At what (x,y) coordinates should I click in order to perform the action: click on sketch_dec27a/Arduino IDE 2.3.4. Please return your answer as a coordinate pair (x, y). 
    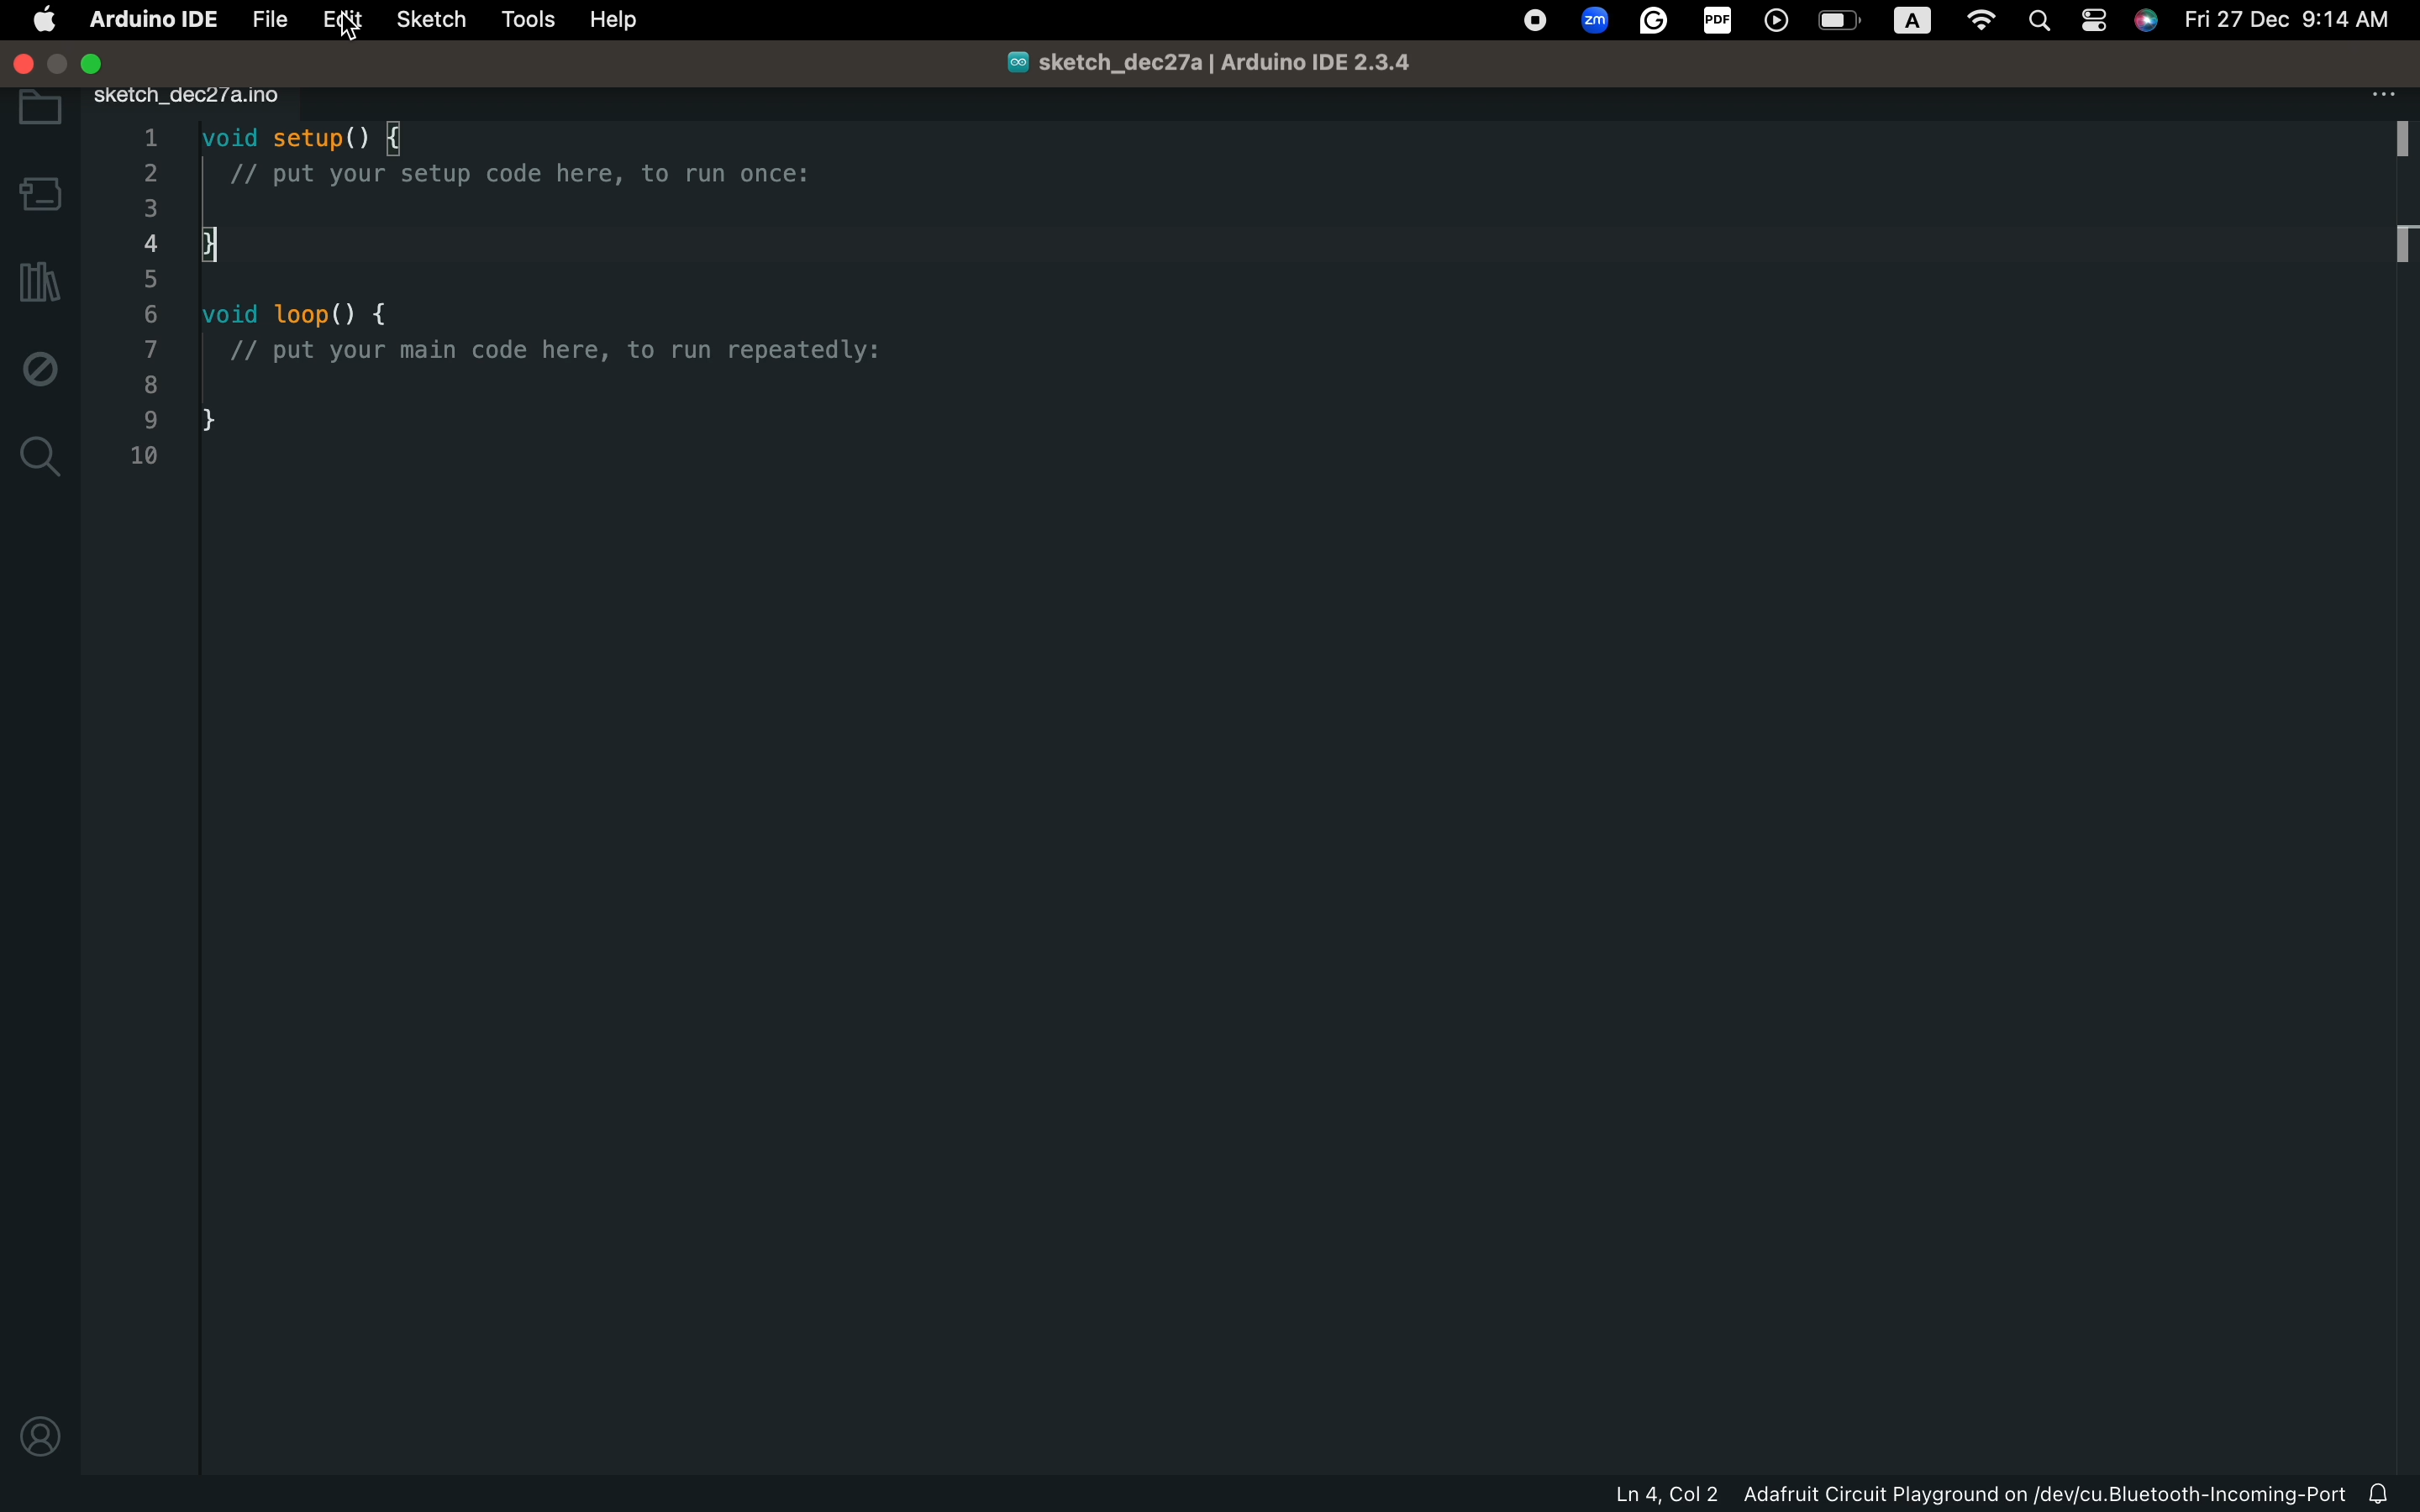
    Looking at the image, I should click on (1238, 65).